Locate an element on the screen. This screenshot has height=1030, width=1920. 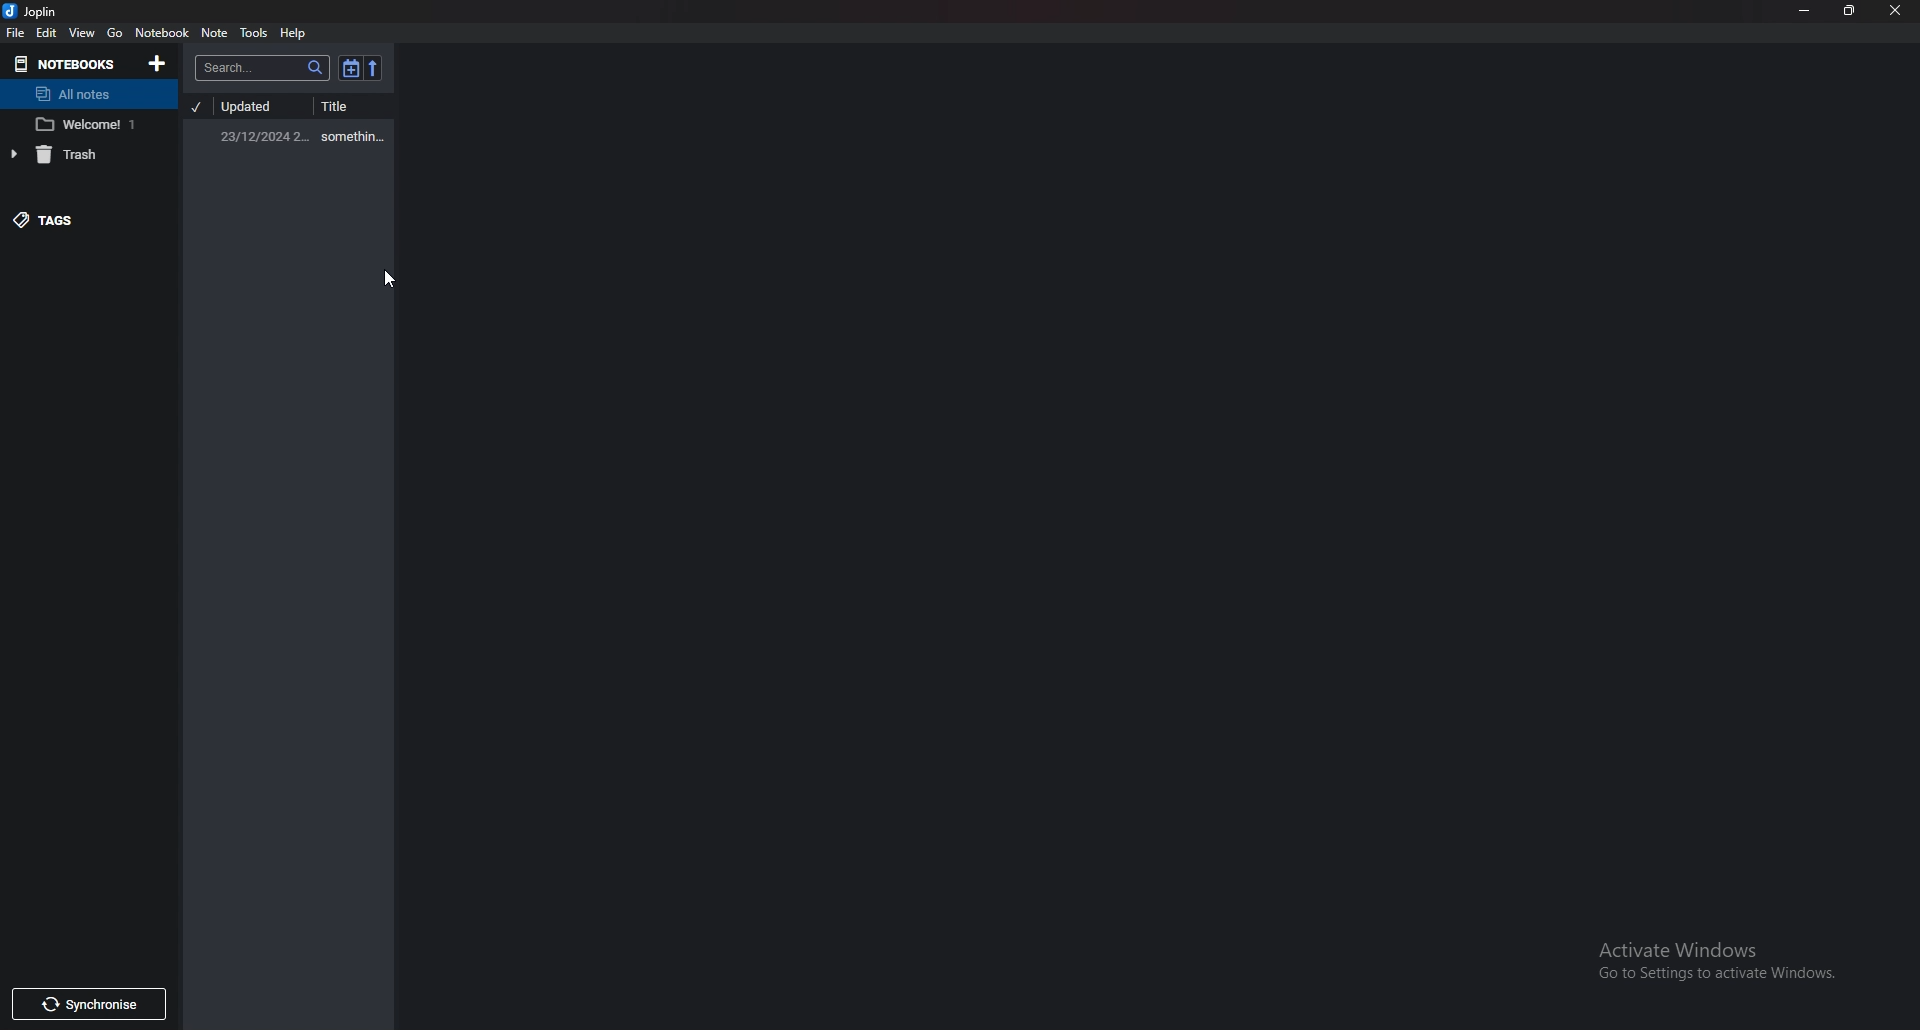
Resize is located at coordinates (1850, 11).